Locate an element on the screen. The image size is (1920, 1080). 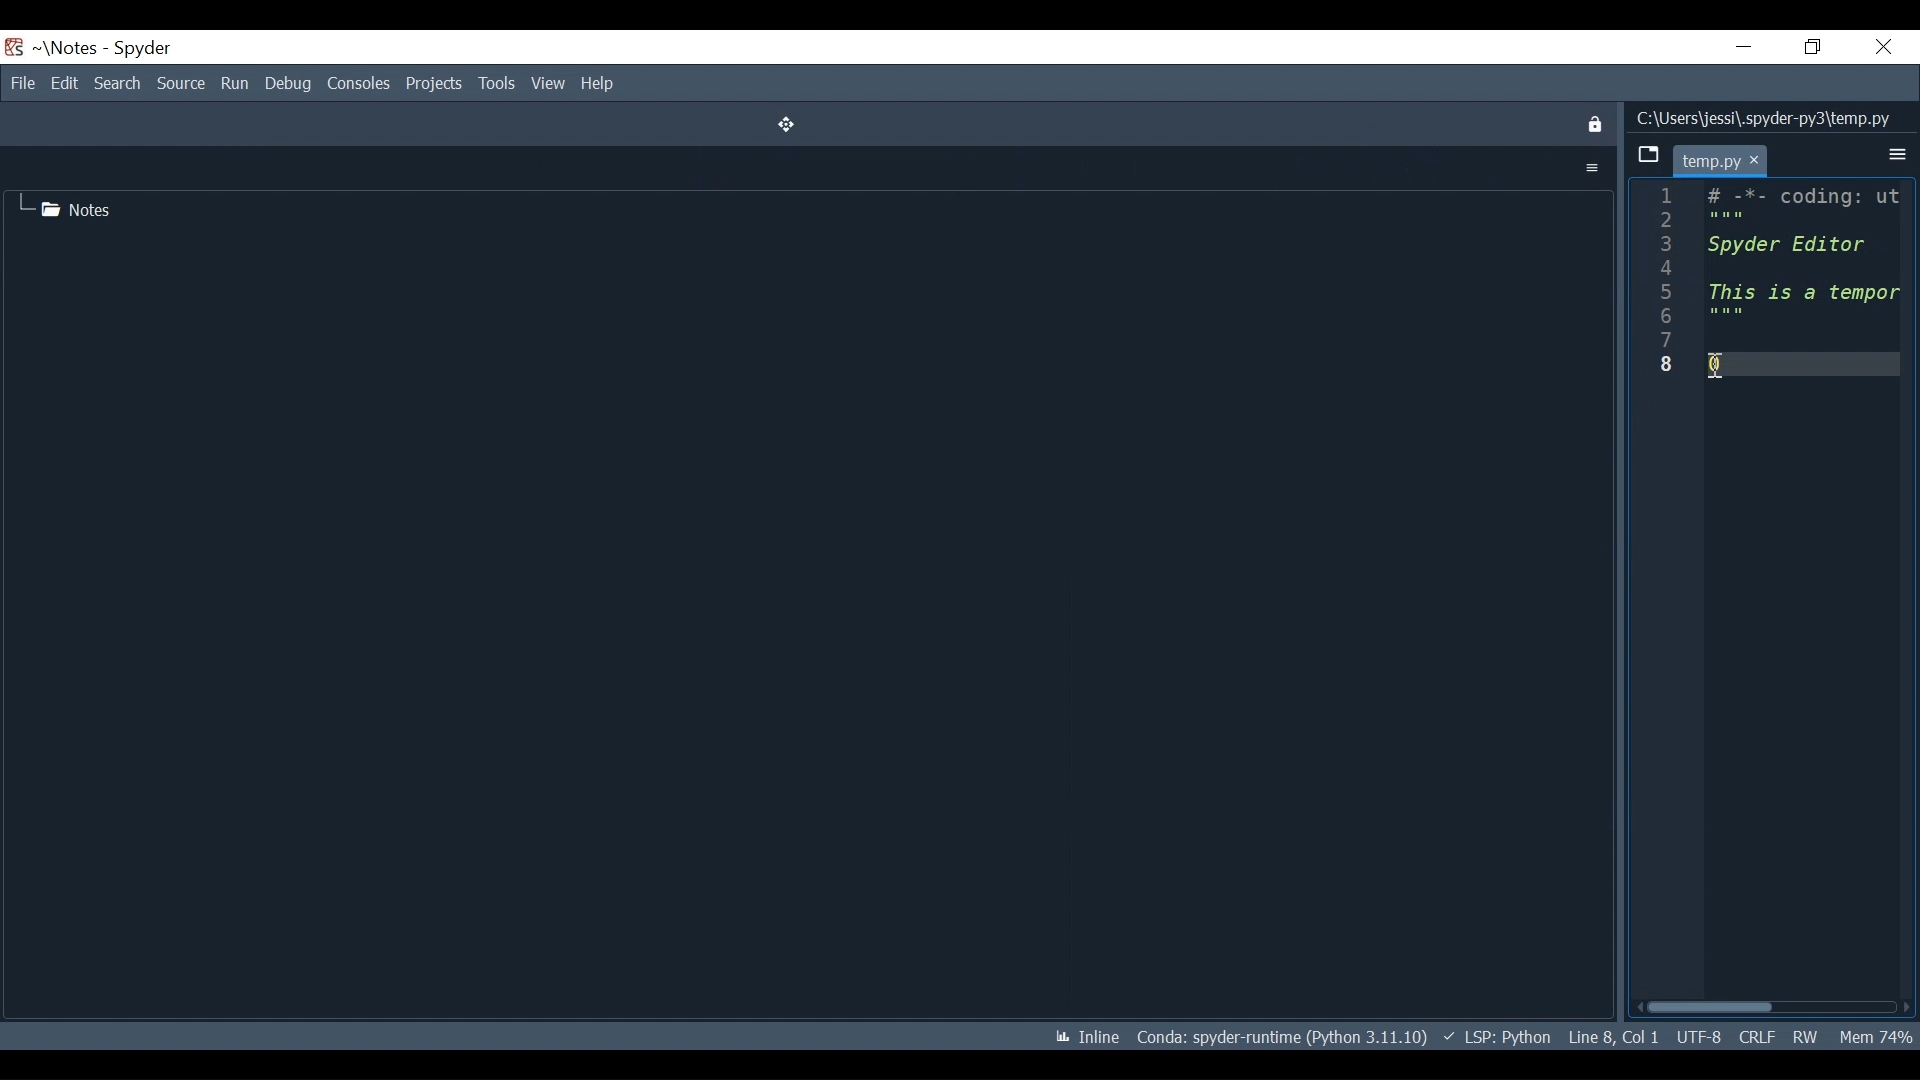
More Options is located at coordinates (1897, 155).